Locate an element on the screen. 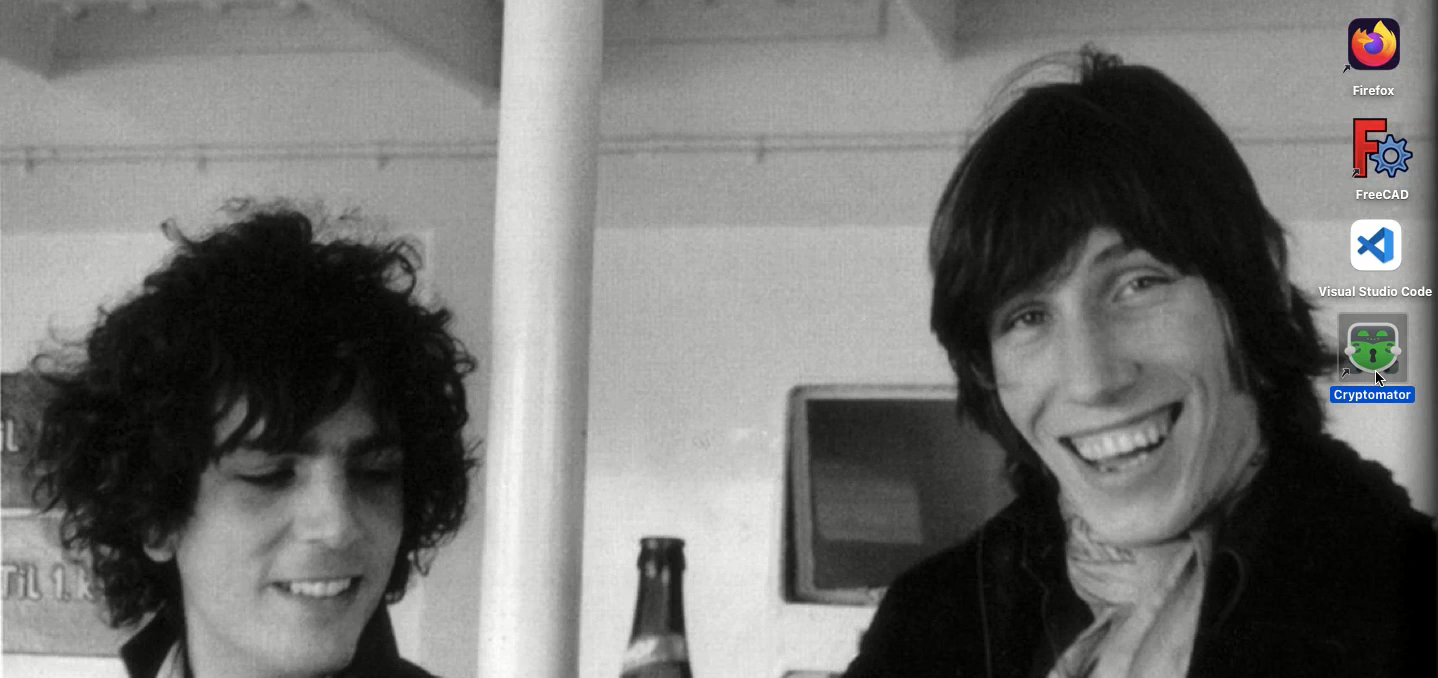 The width and height of the screenshot is (1438, 678). Cryptomator is located at coordinates (1374, 358).